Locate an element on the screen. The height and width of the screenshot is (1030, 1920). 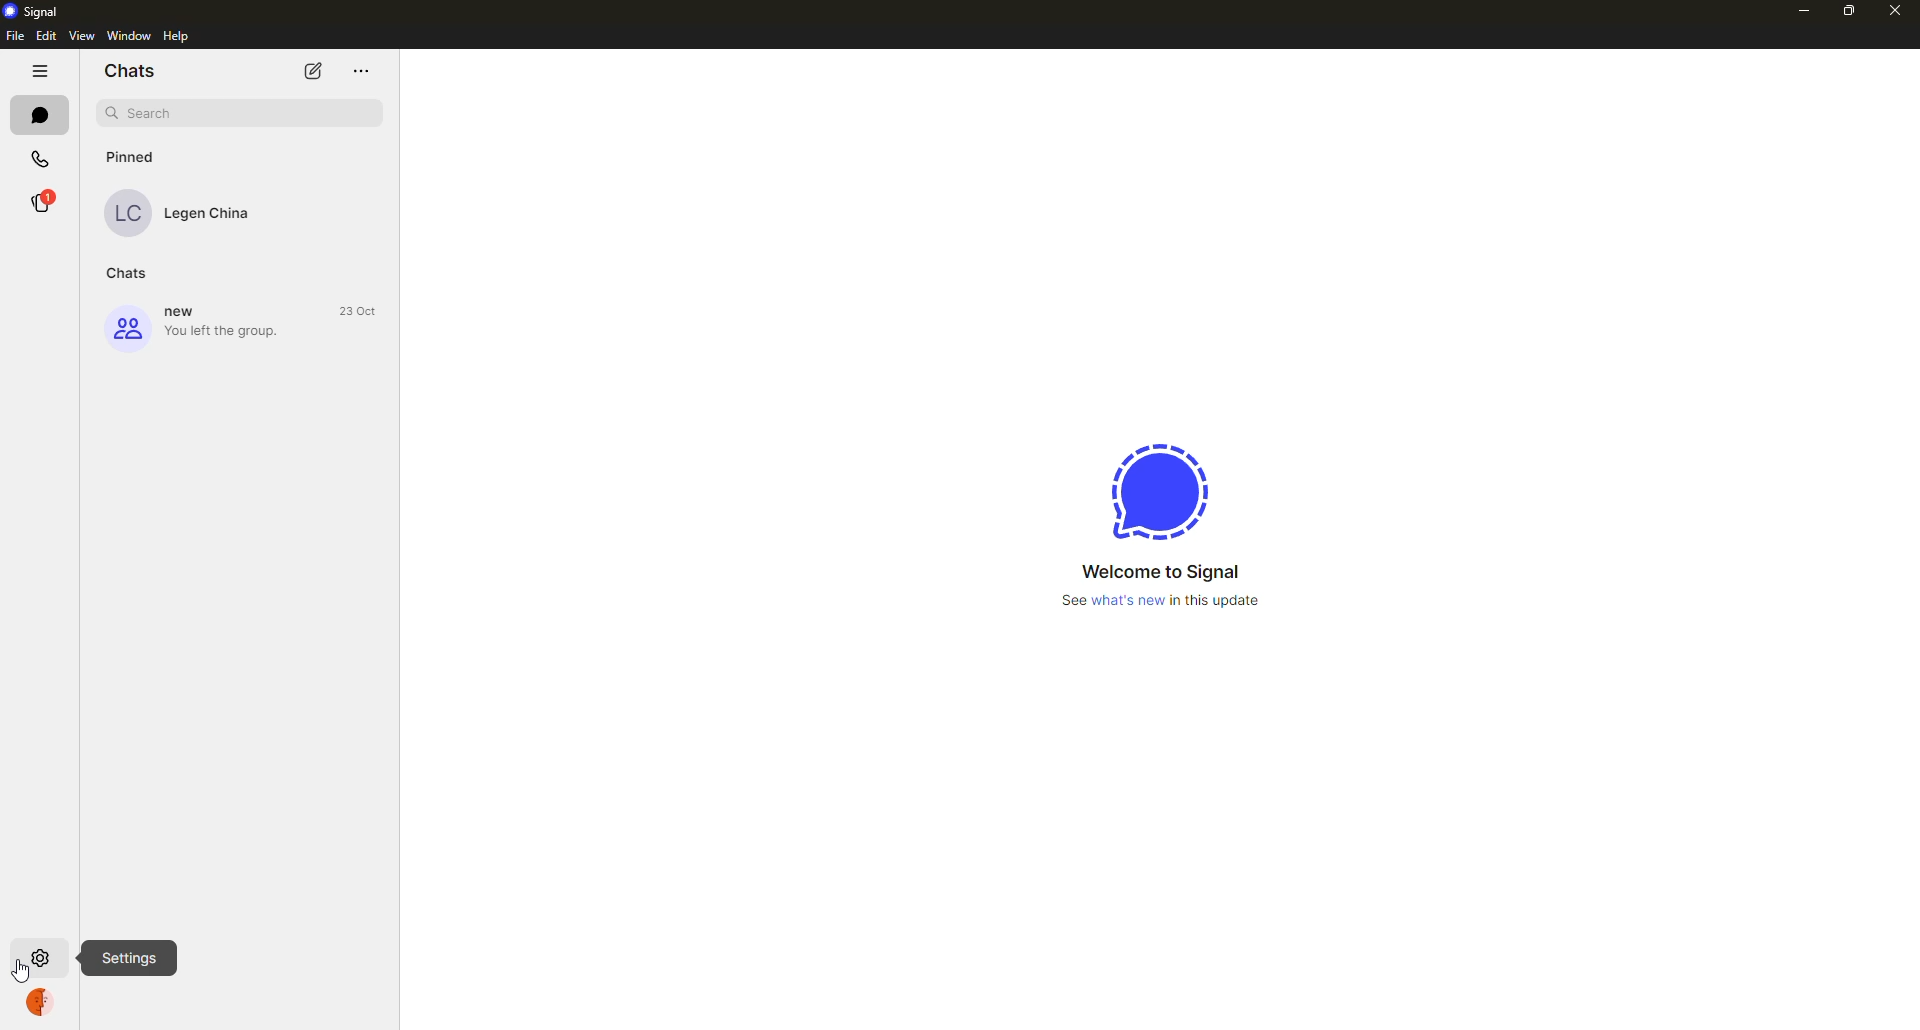
Chats is located at coordinates (127, 70).